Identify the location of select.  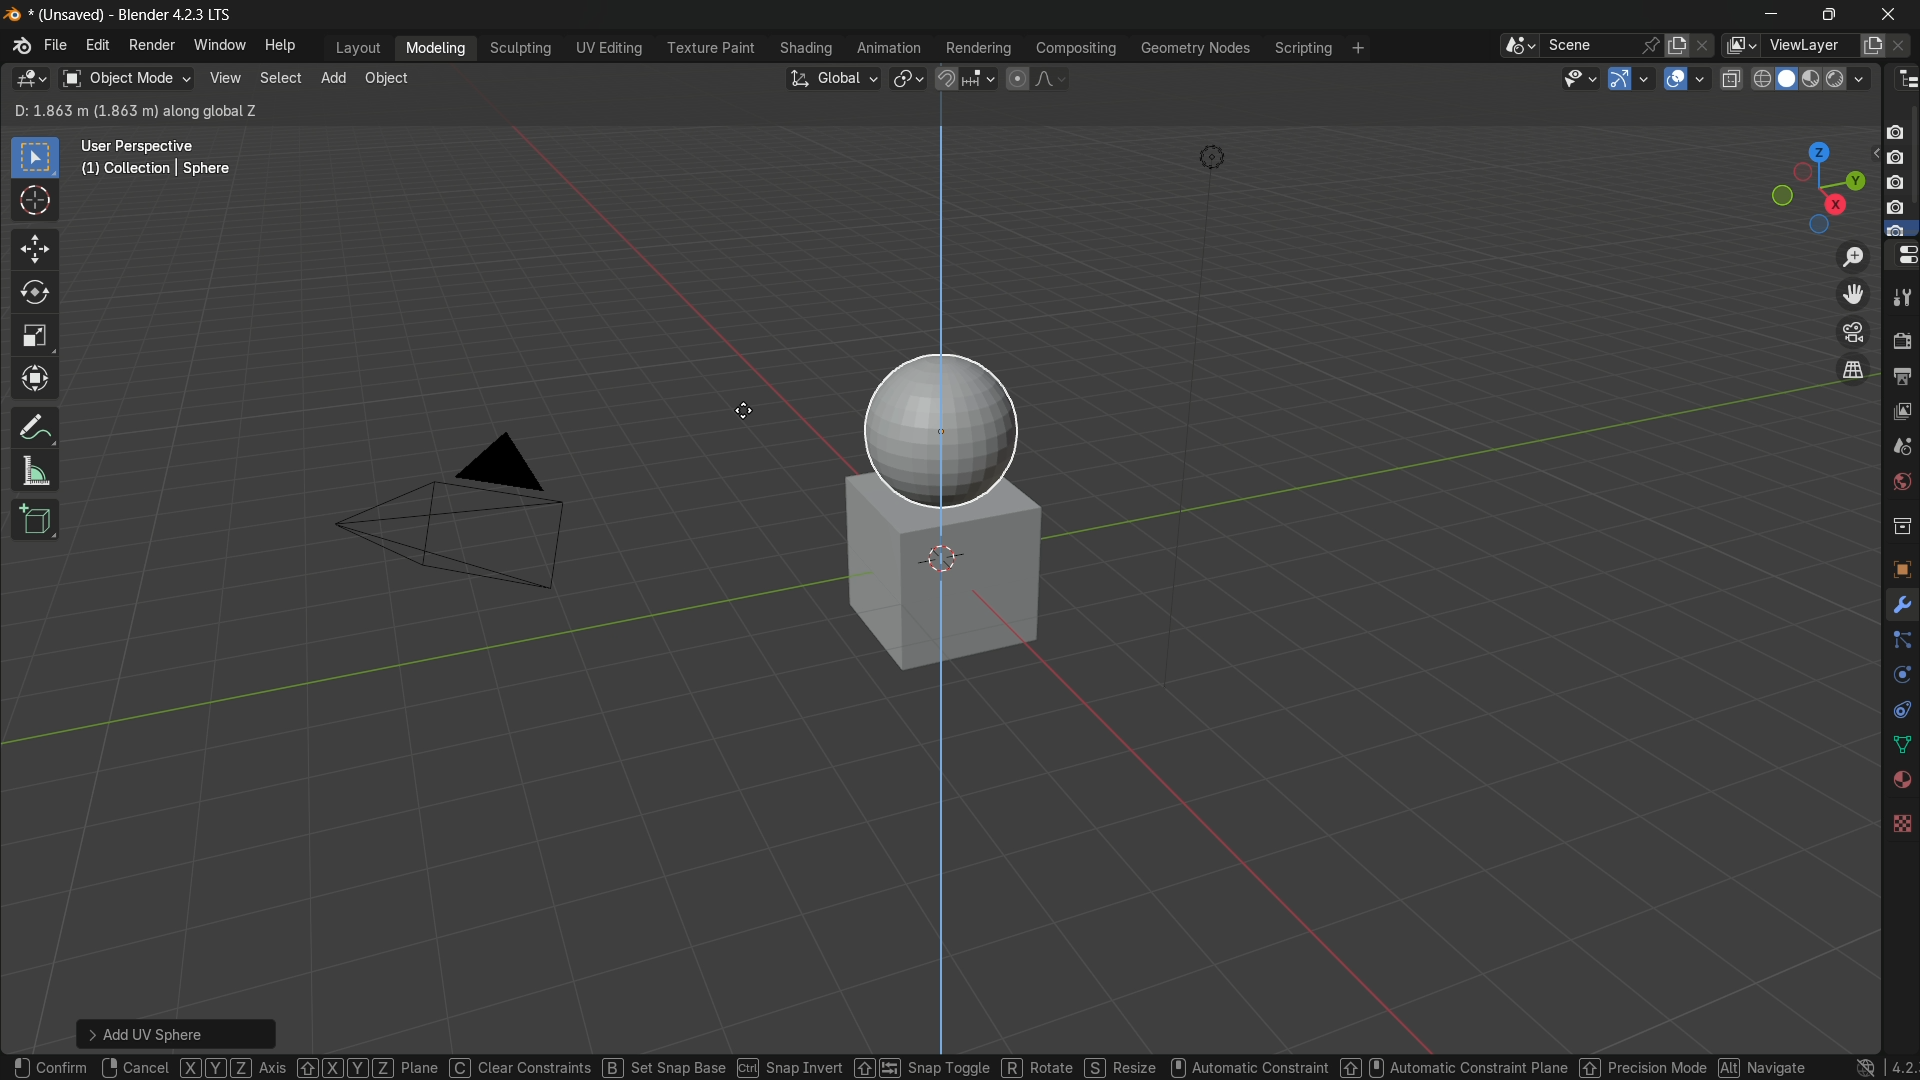
(279, 76).